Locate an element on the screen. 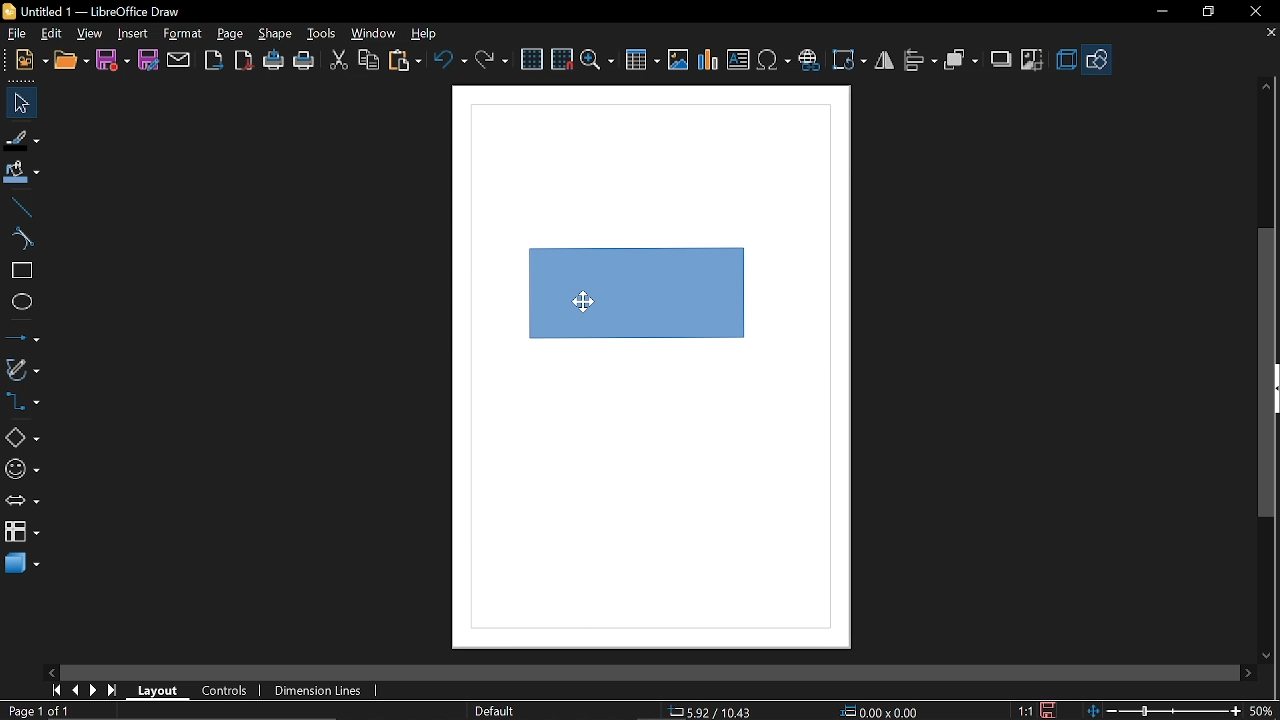 The height and width of the screenshot is (720, 1280). snap to grid is located at coordinates (562, 59).